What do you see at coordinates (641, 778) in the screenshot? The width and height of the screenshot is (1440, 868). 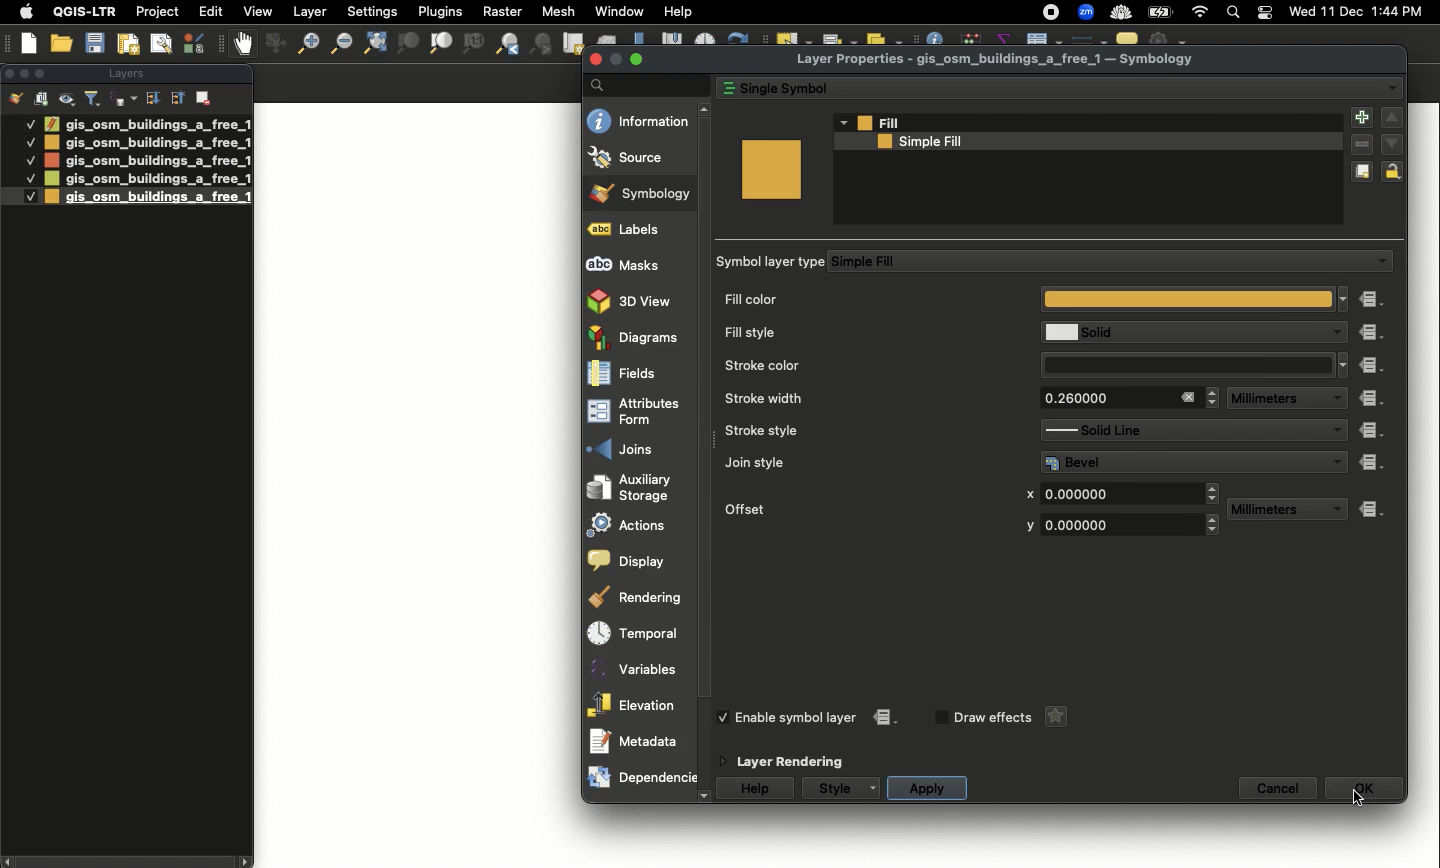 I see `Dependencies ` at bounding box center [641, 778].